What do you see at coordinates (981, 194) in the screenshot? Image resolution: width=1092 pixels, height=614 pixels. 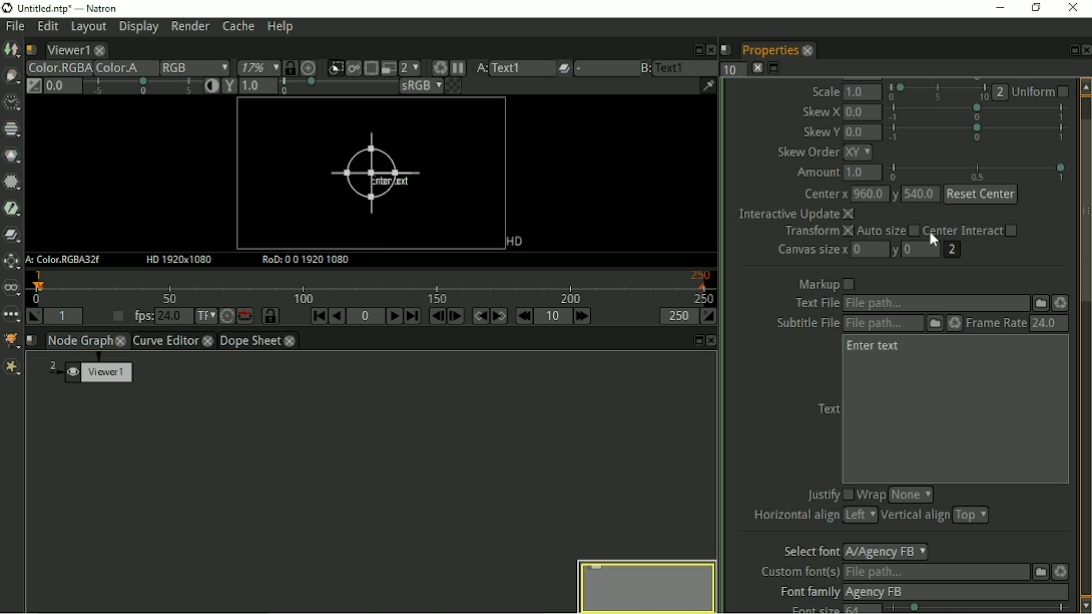 I see `Reset Center` at bounding box center [981, 194].